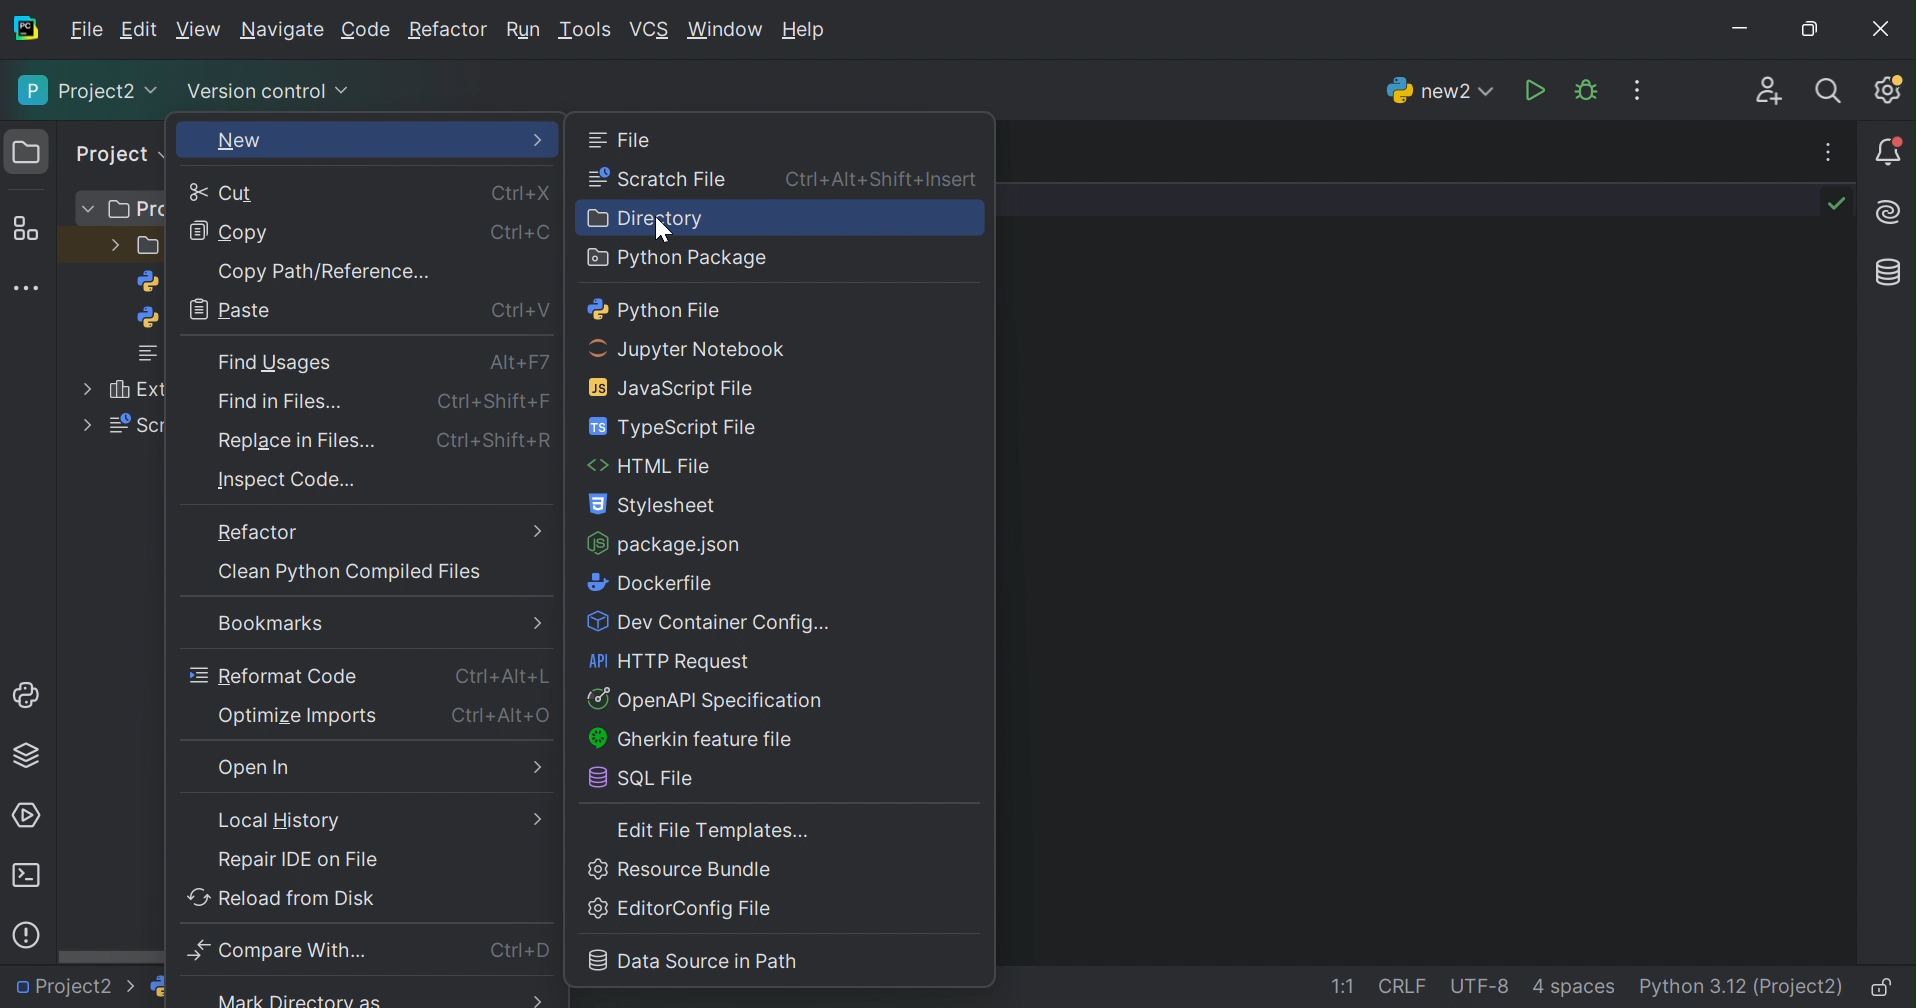  I want to click on Services, so click(31, 814).